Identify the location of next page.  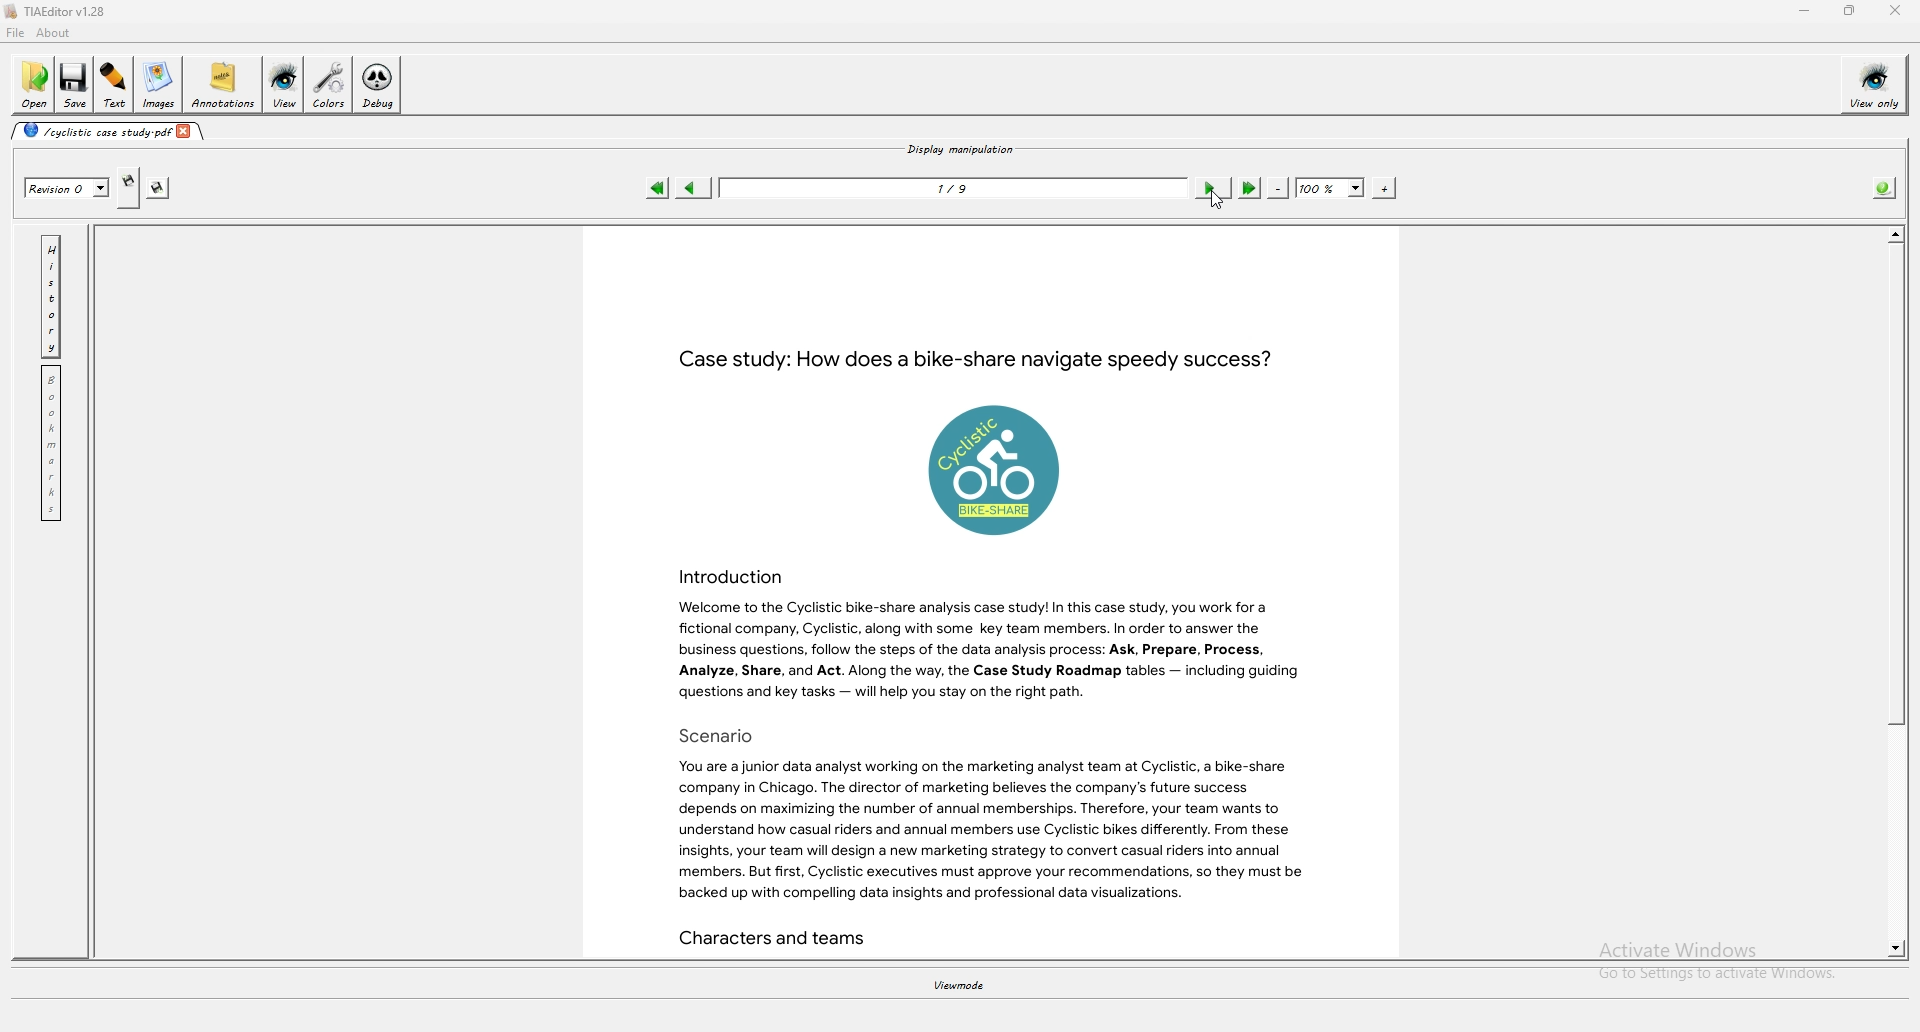
(1212, 187).